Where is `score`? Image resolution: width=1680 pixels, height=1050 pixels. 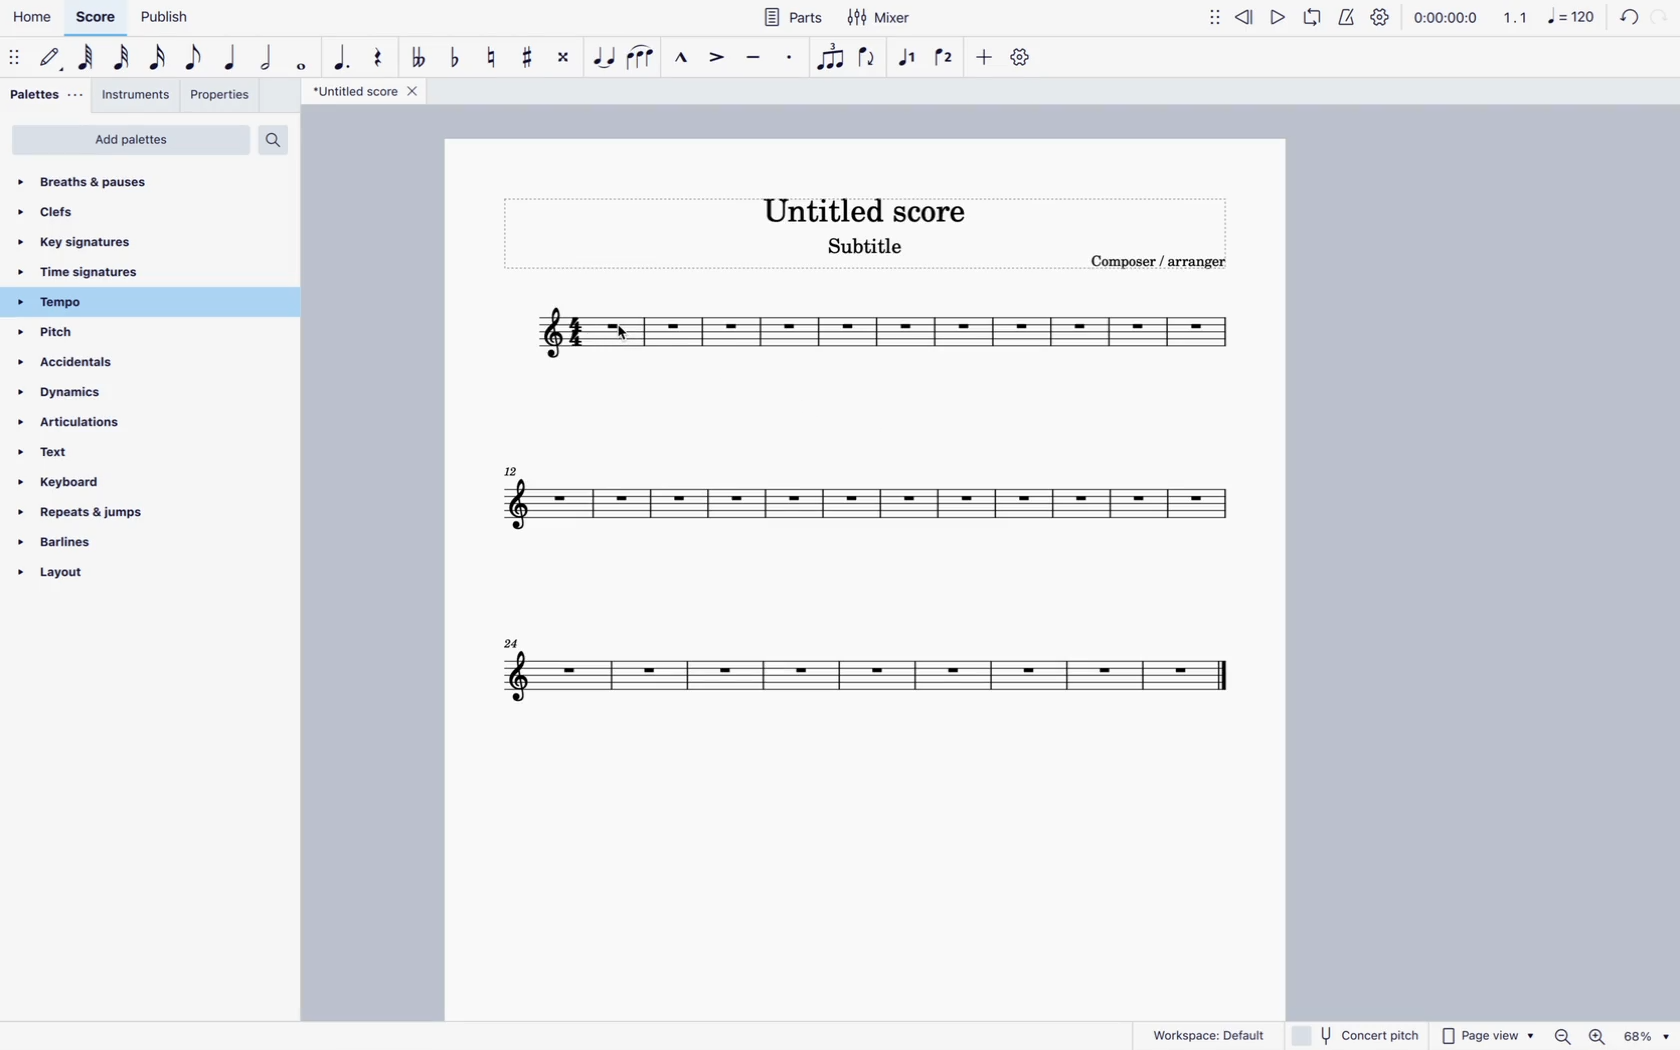 score is located at coordinates (857, 500).